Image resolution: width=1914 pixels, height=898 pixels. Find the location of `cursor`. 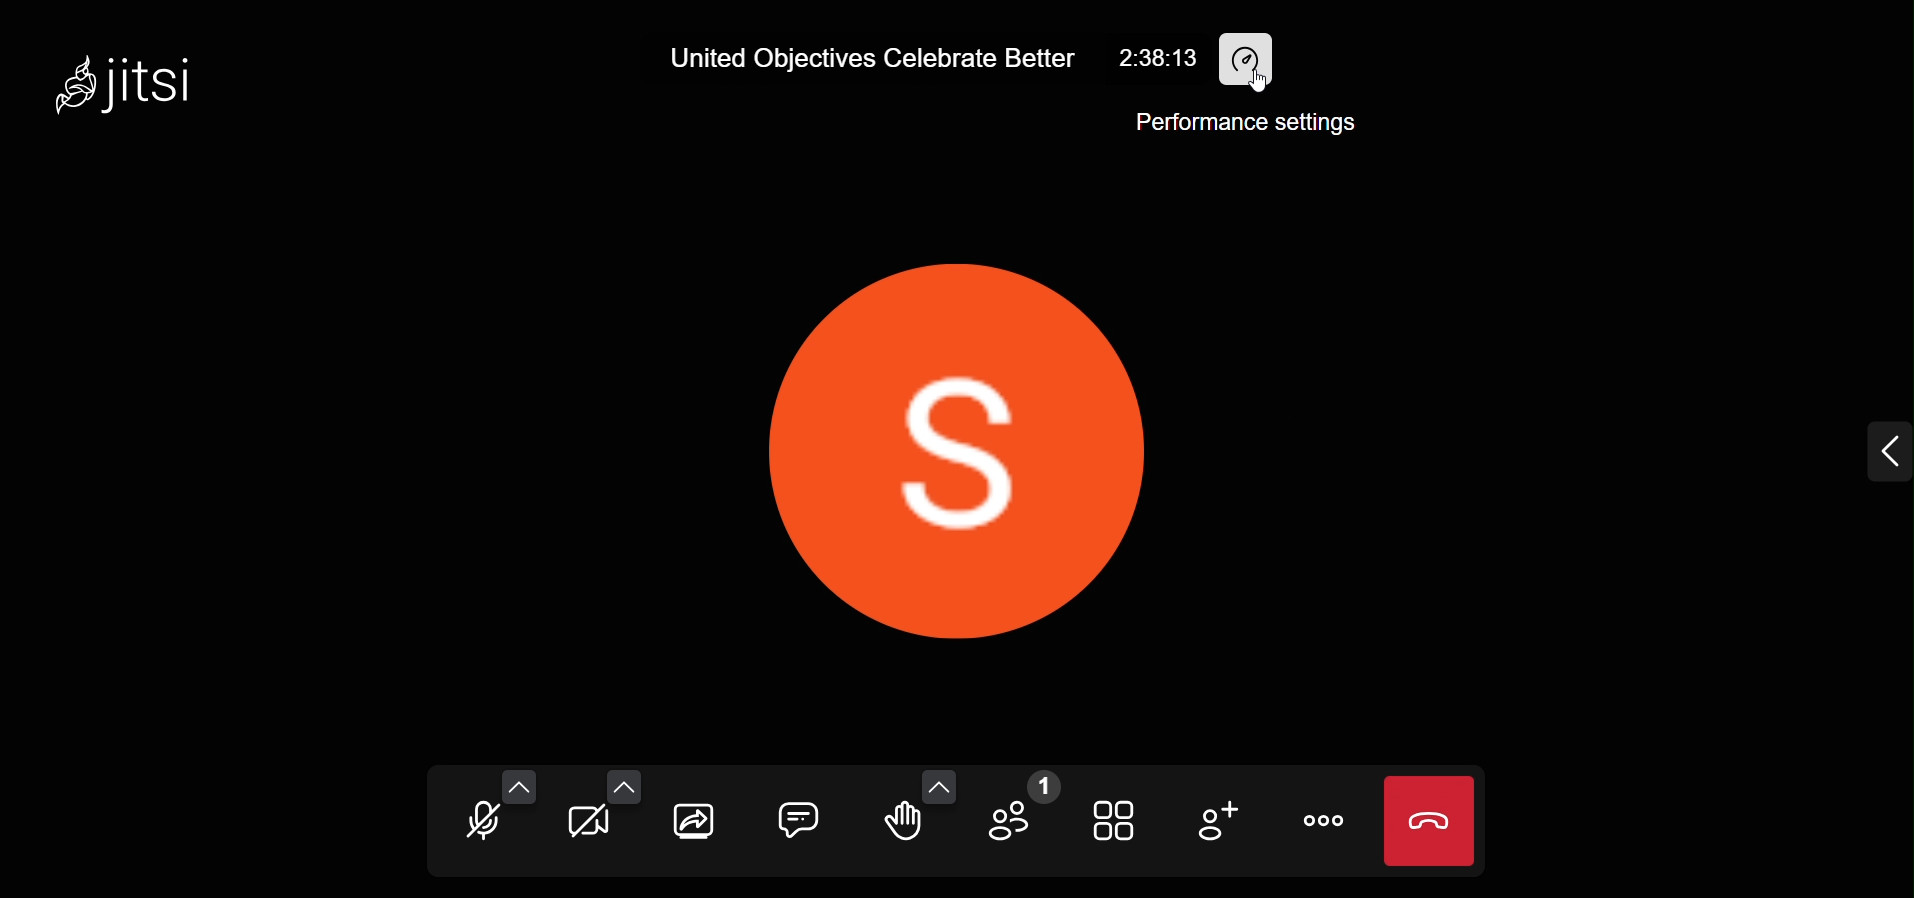

cursor is located at coordinates (1255, 85).